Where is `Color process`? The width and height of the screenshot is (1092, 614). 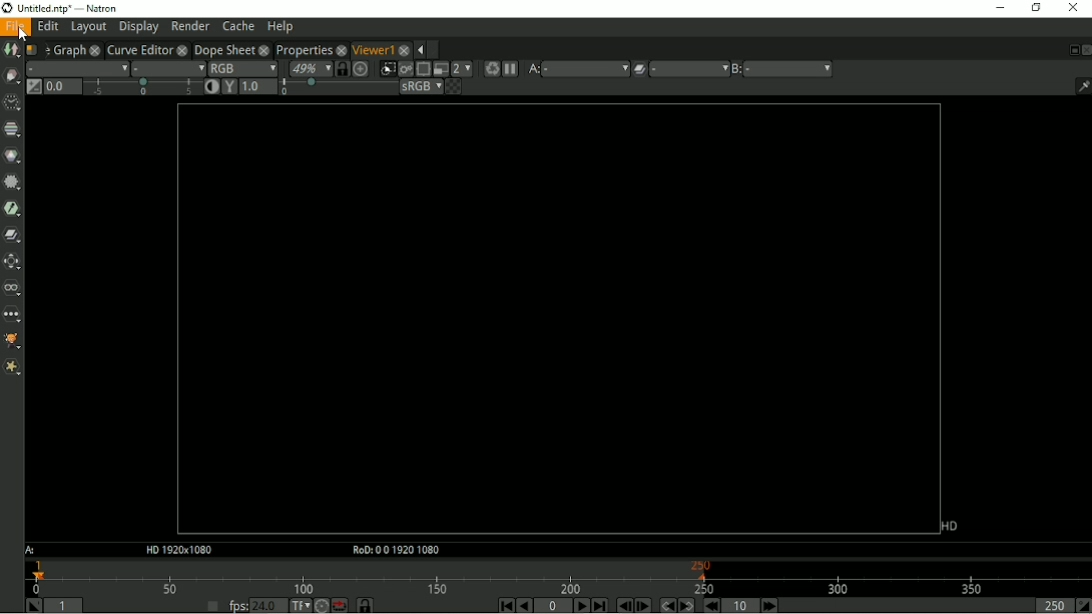
Color process is located at coordinates (420, 86).